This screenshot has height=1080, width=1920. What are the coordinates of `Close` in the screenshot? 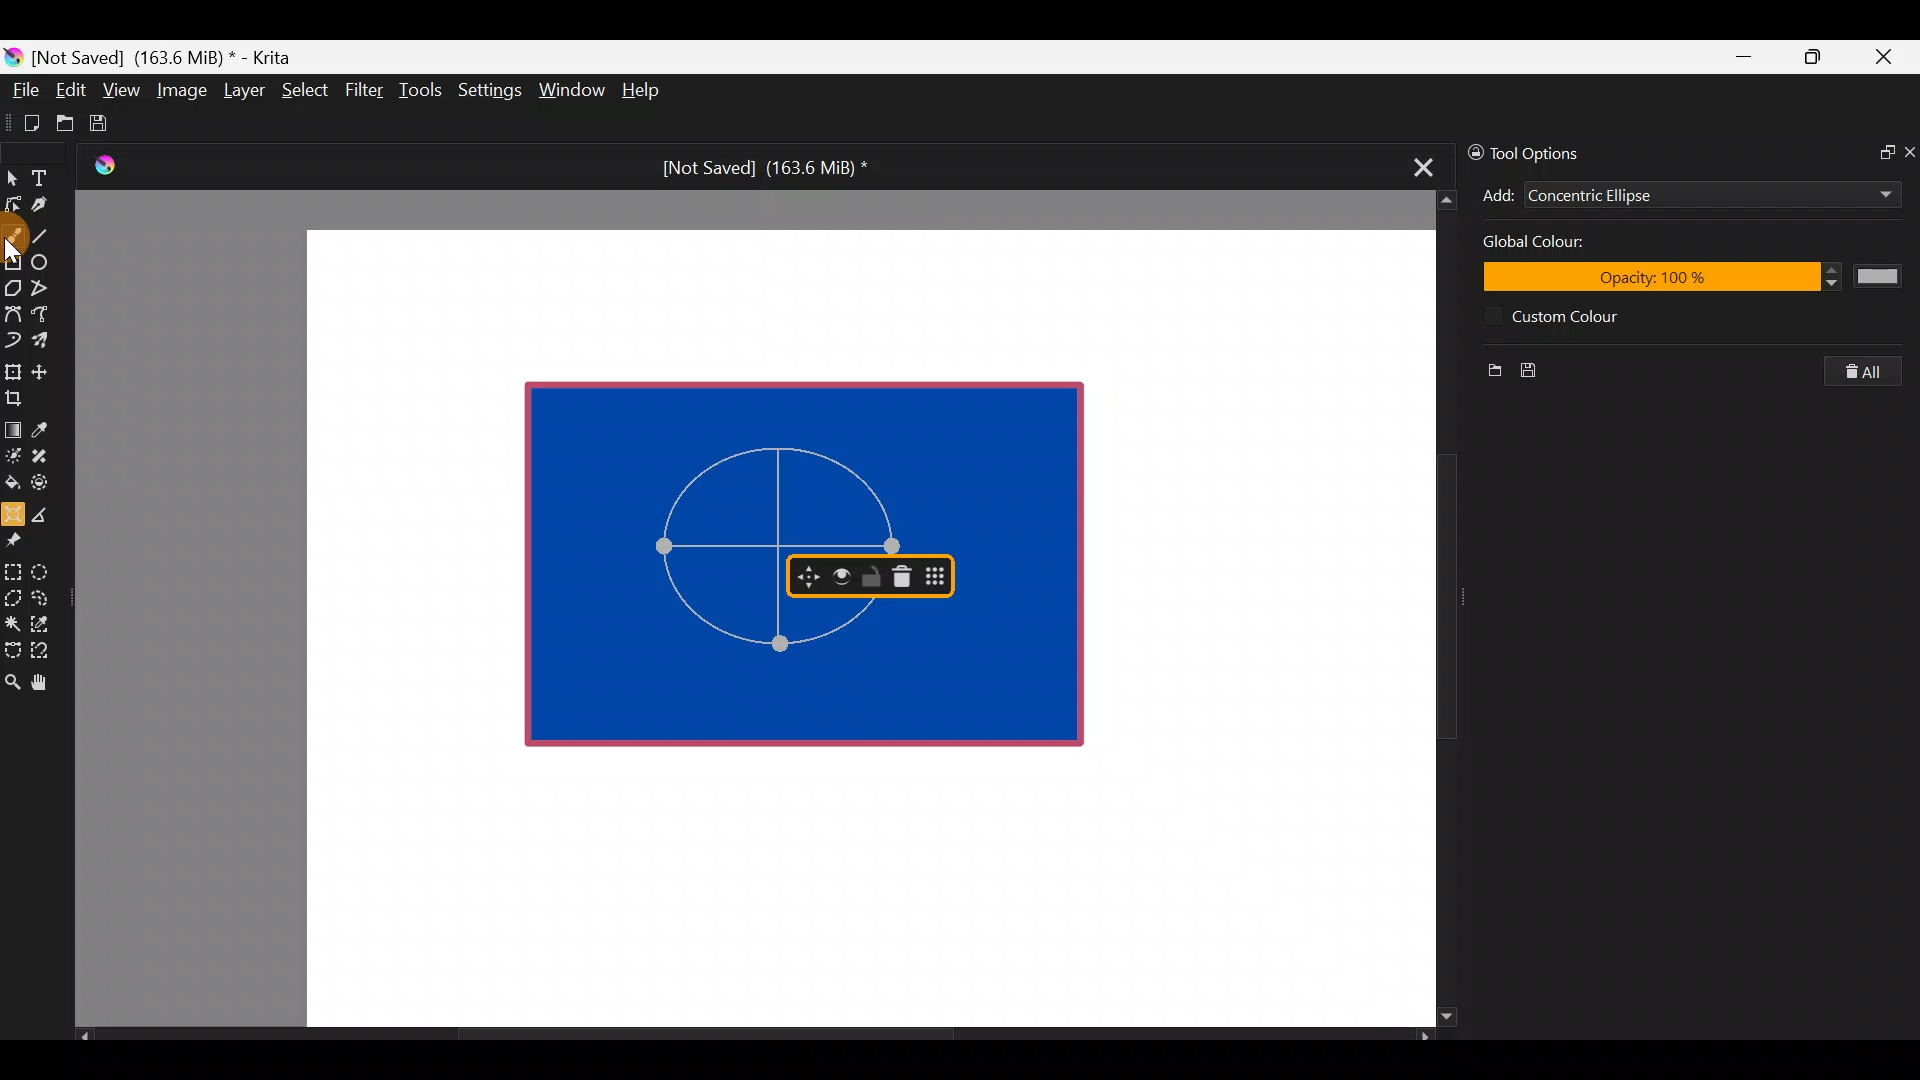 It's located at (1885, 61).